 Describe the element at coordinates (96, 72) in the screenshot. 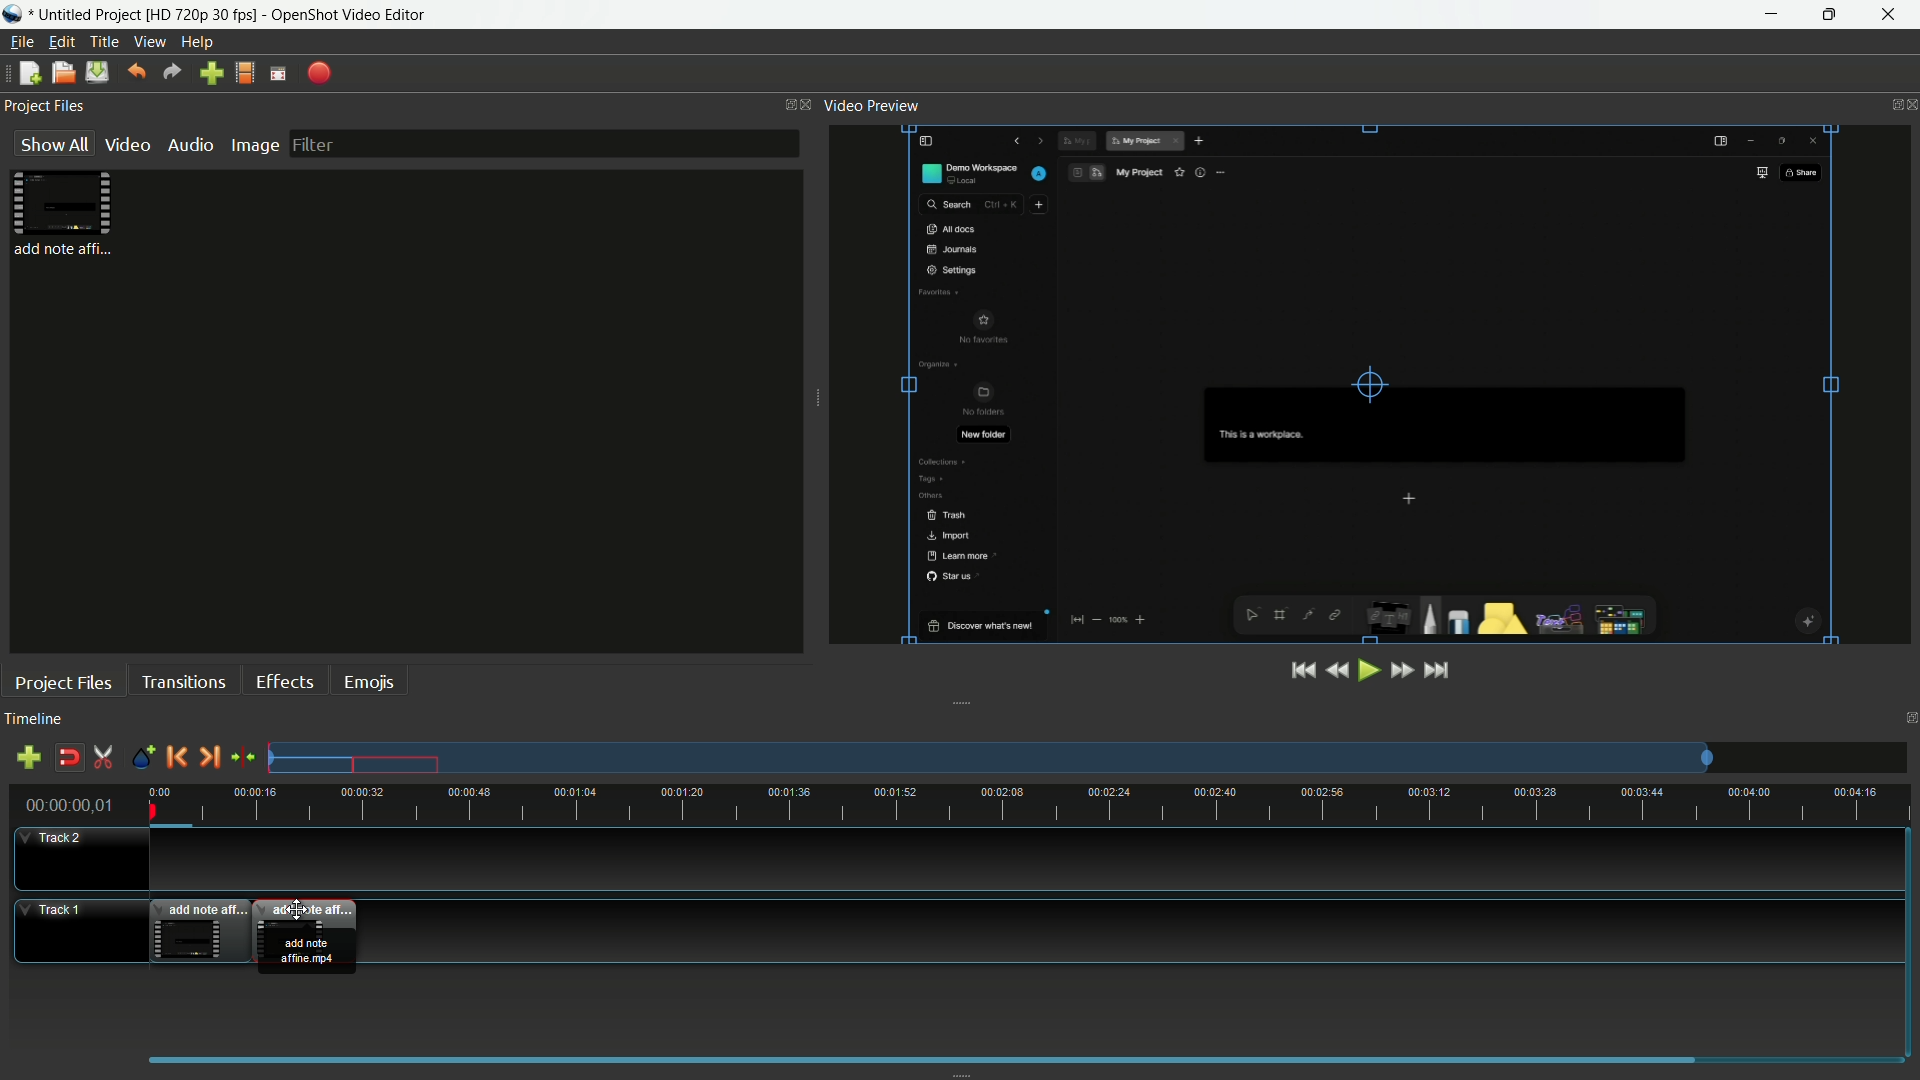

I see `save files` at that location.